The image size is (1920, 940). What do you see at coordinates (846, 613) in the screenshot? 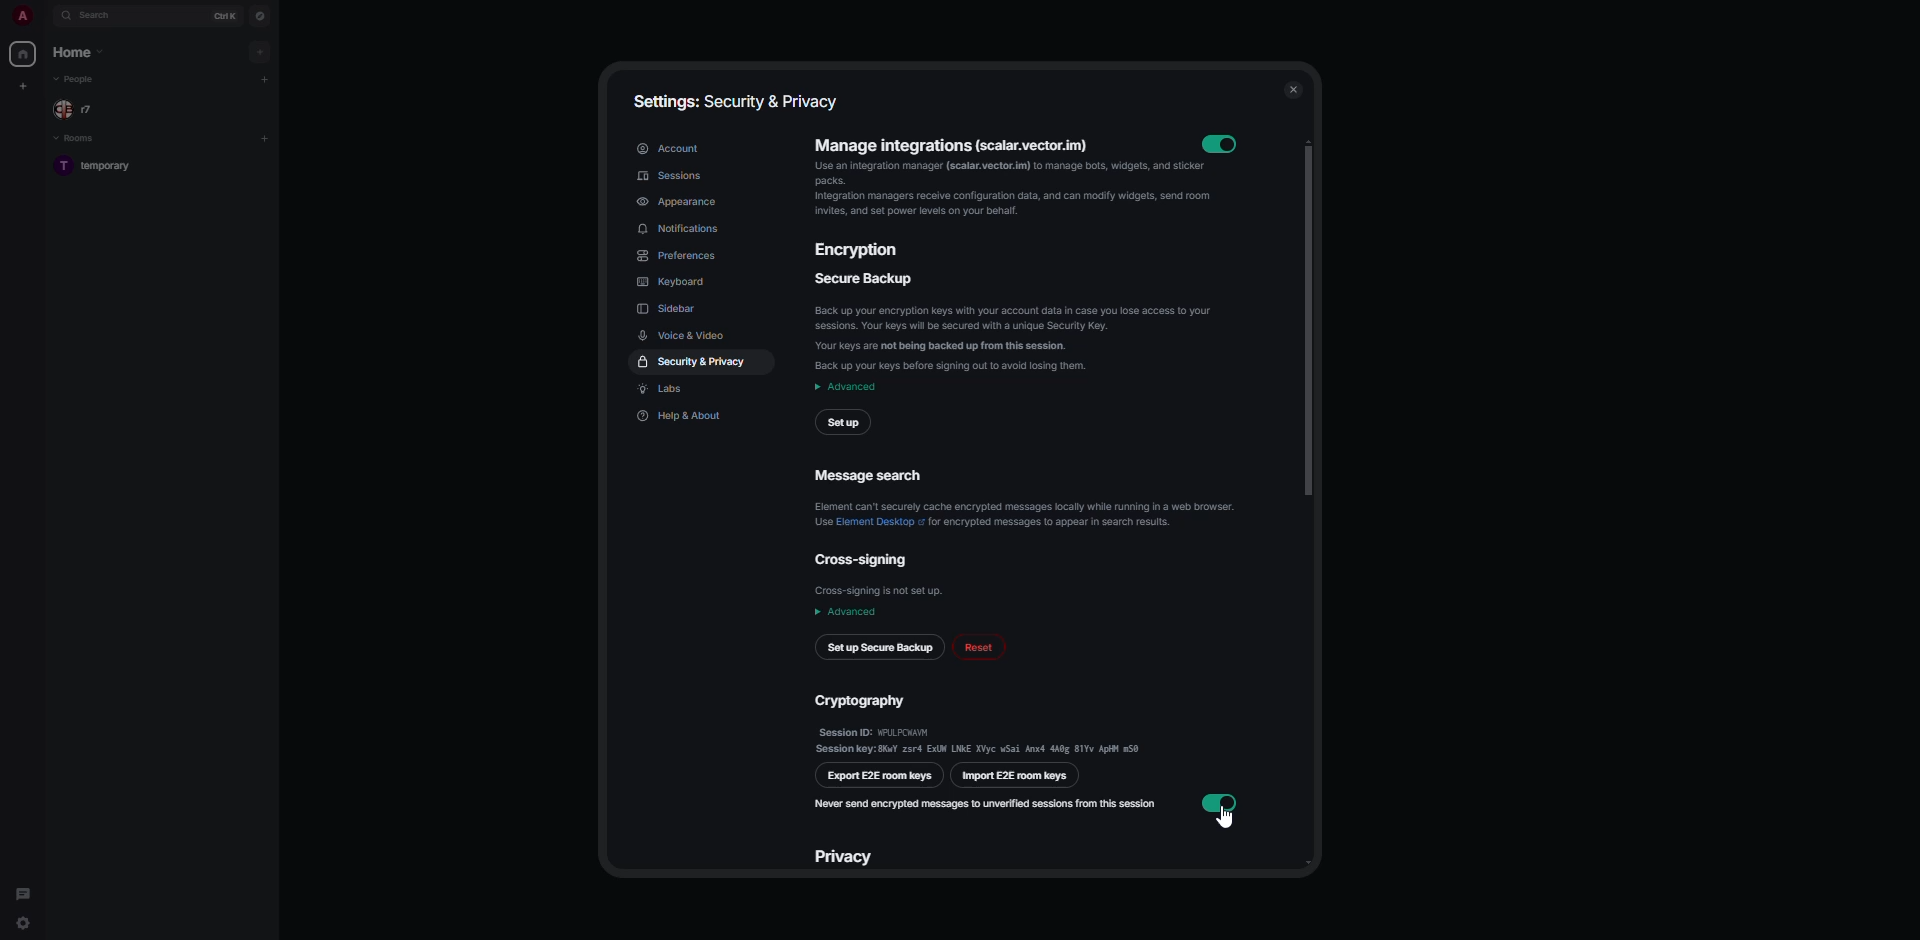
I see `advanced` at bounding box center [846, 613].